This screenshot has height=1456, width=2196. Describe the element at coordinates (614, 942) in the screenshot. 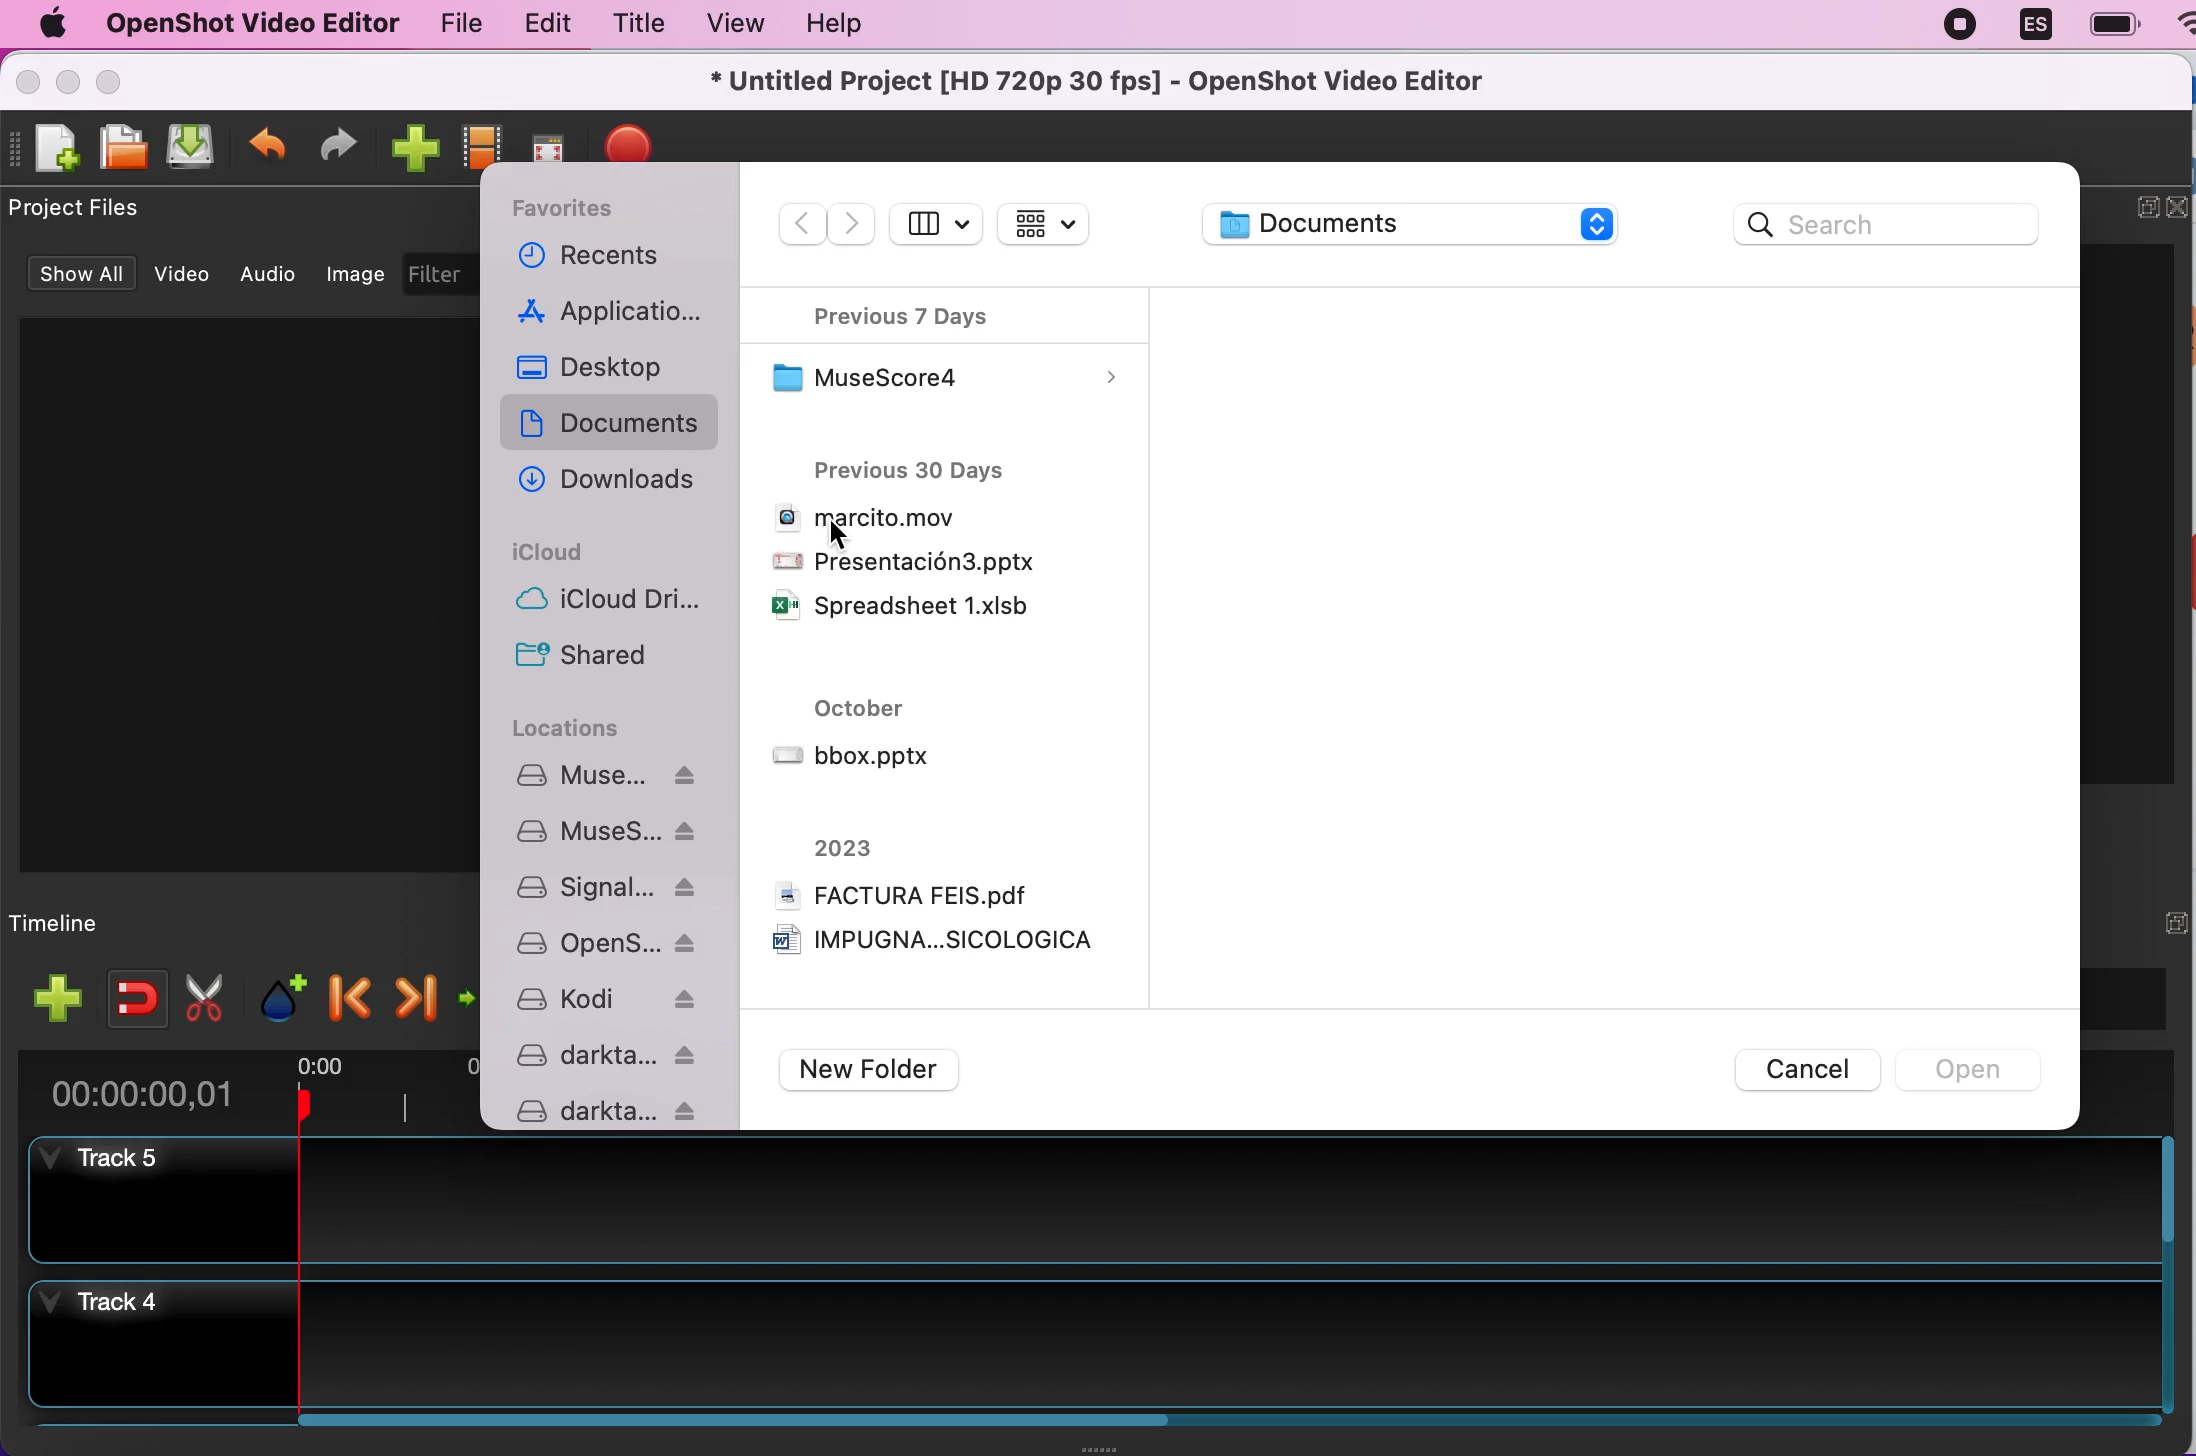

I see `folders` at that location.